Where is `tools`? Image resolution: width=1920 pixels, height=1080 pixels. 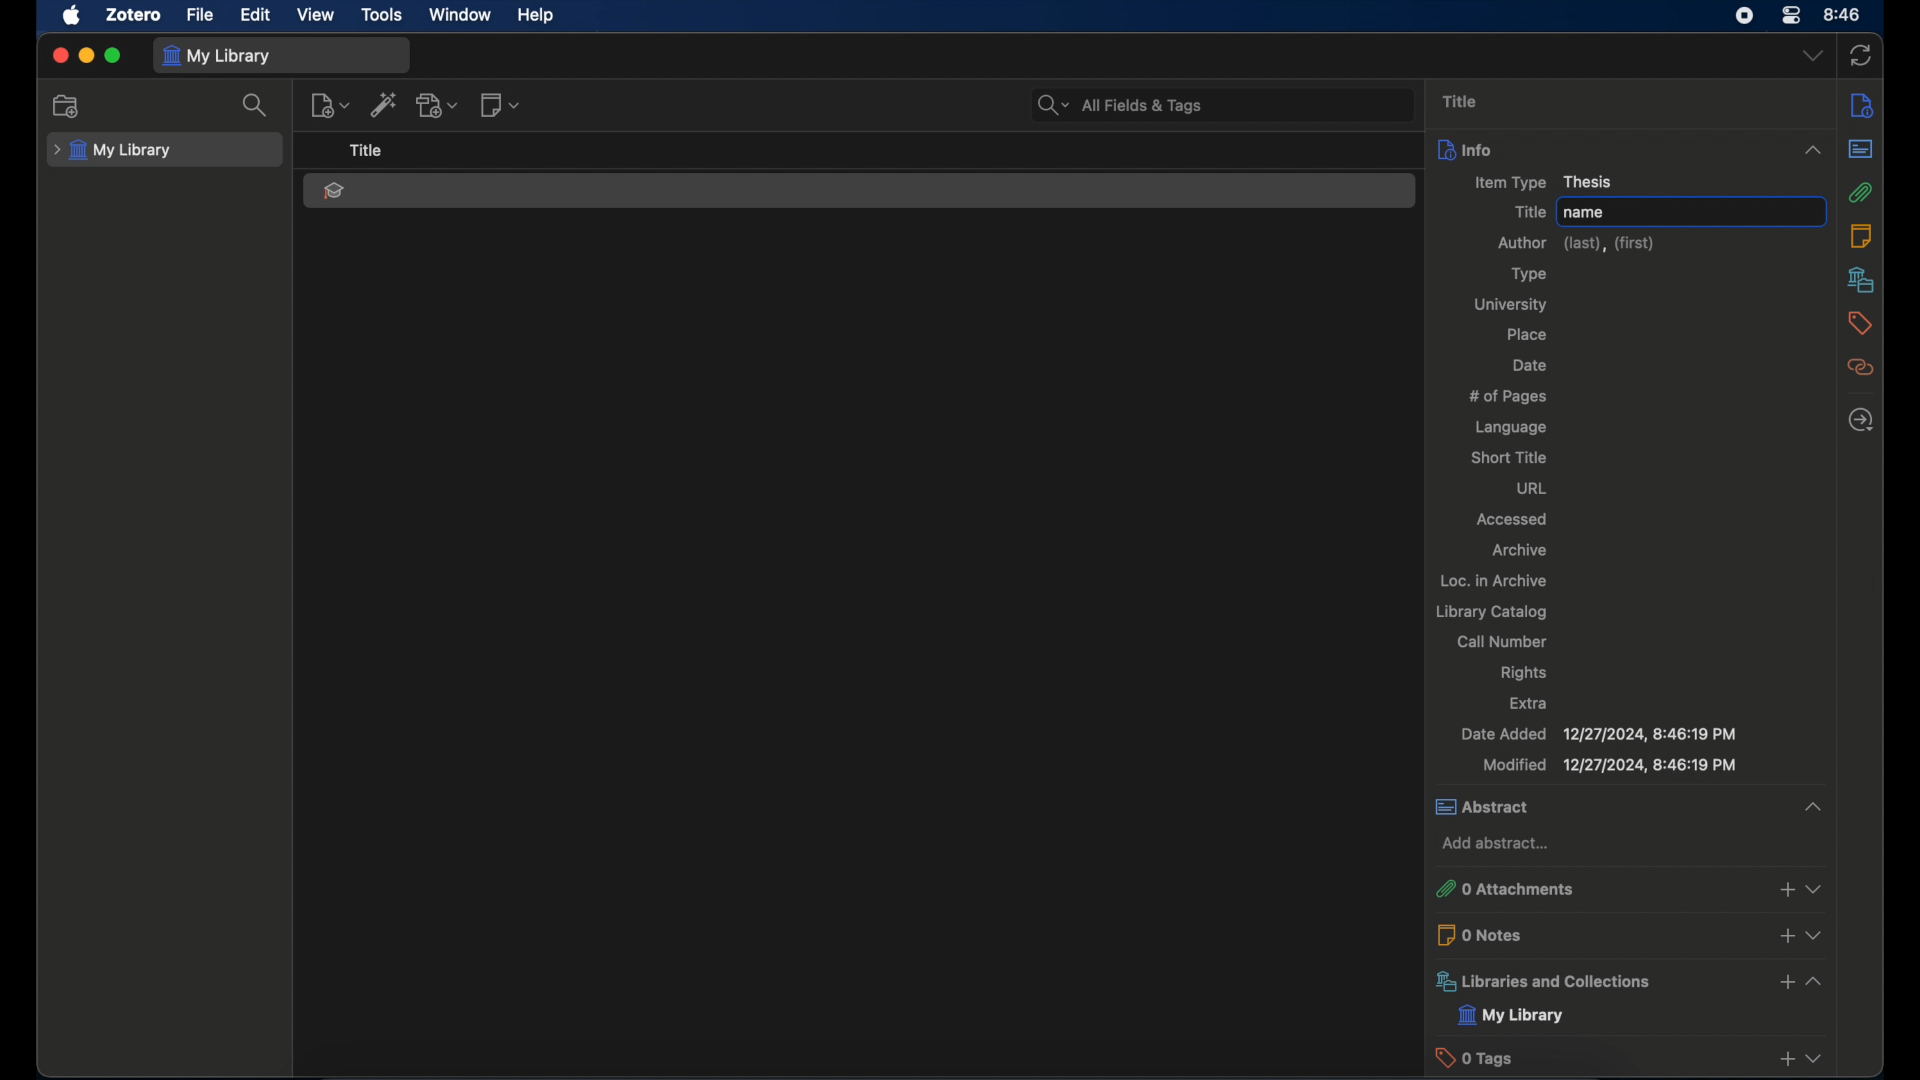 tools is located at coordinates (383, 15).